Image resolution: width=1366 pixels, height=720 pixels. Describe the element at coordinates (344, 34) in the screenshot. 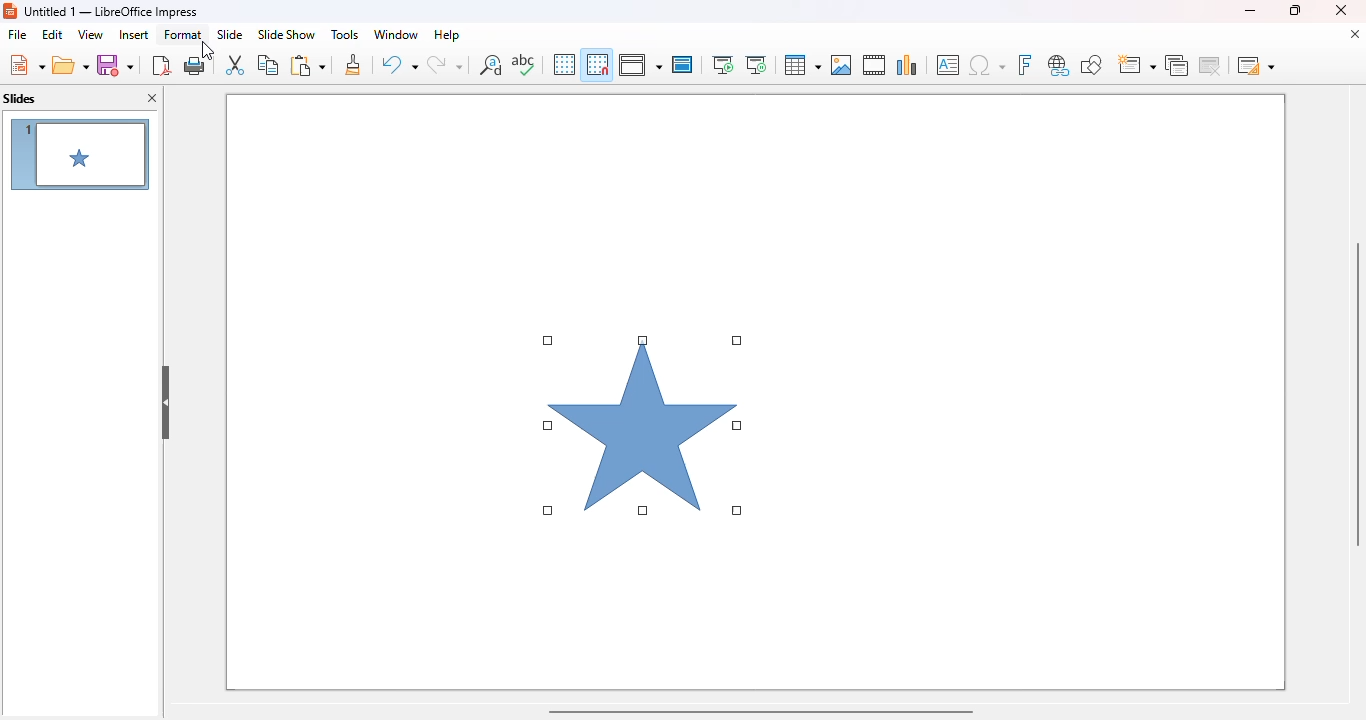

I see `tools` at that location.